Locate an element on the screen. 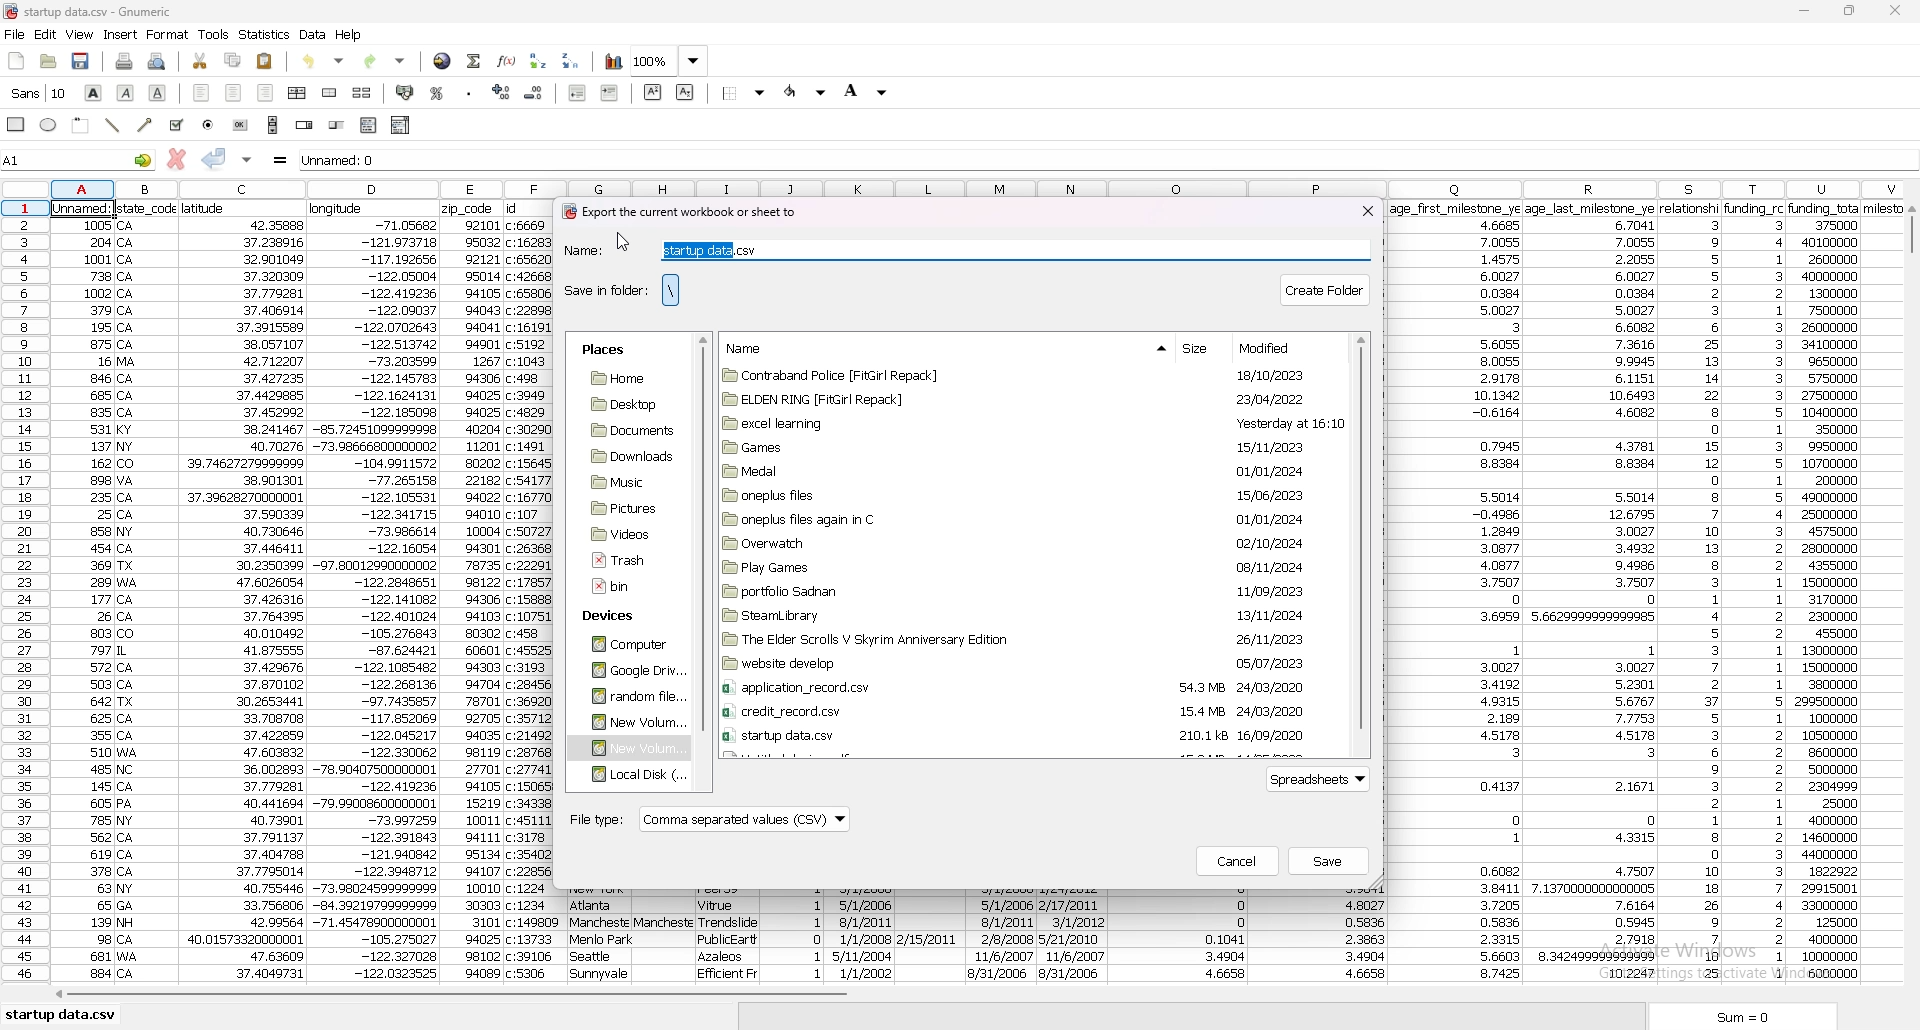 This screenshot has width=1920, height=1030. folder is located at coordinates (626, 645).